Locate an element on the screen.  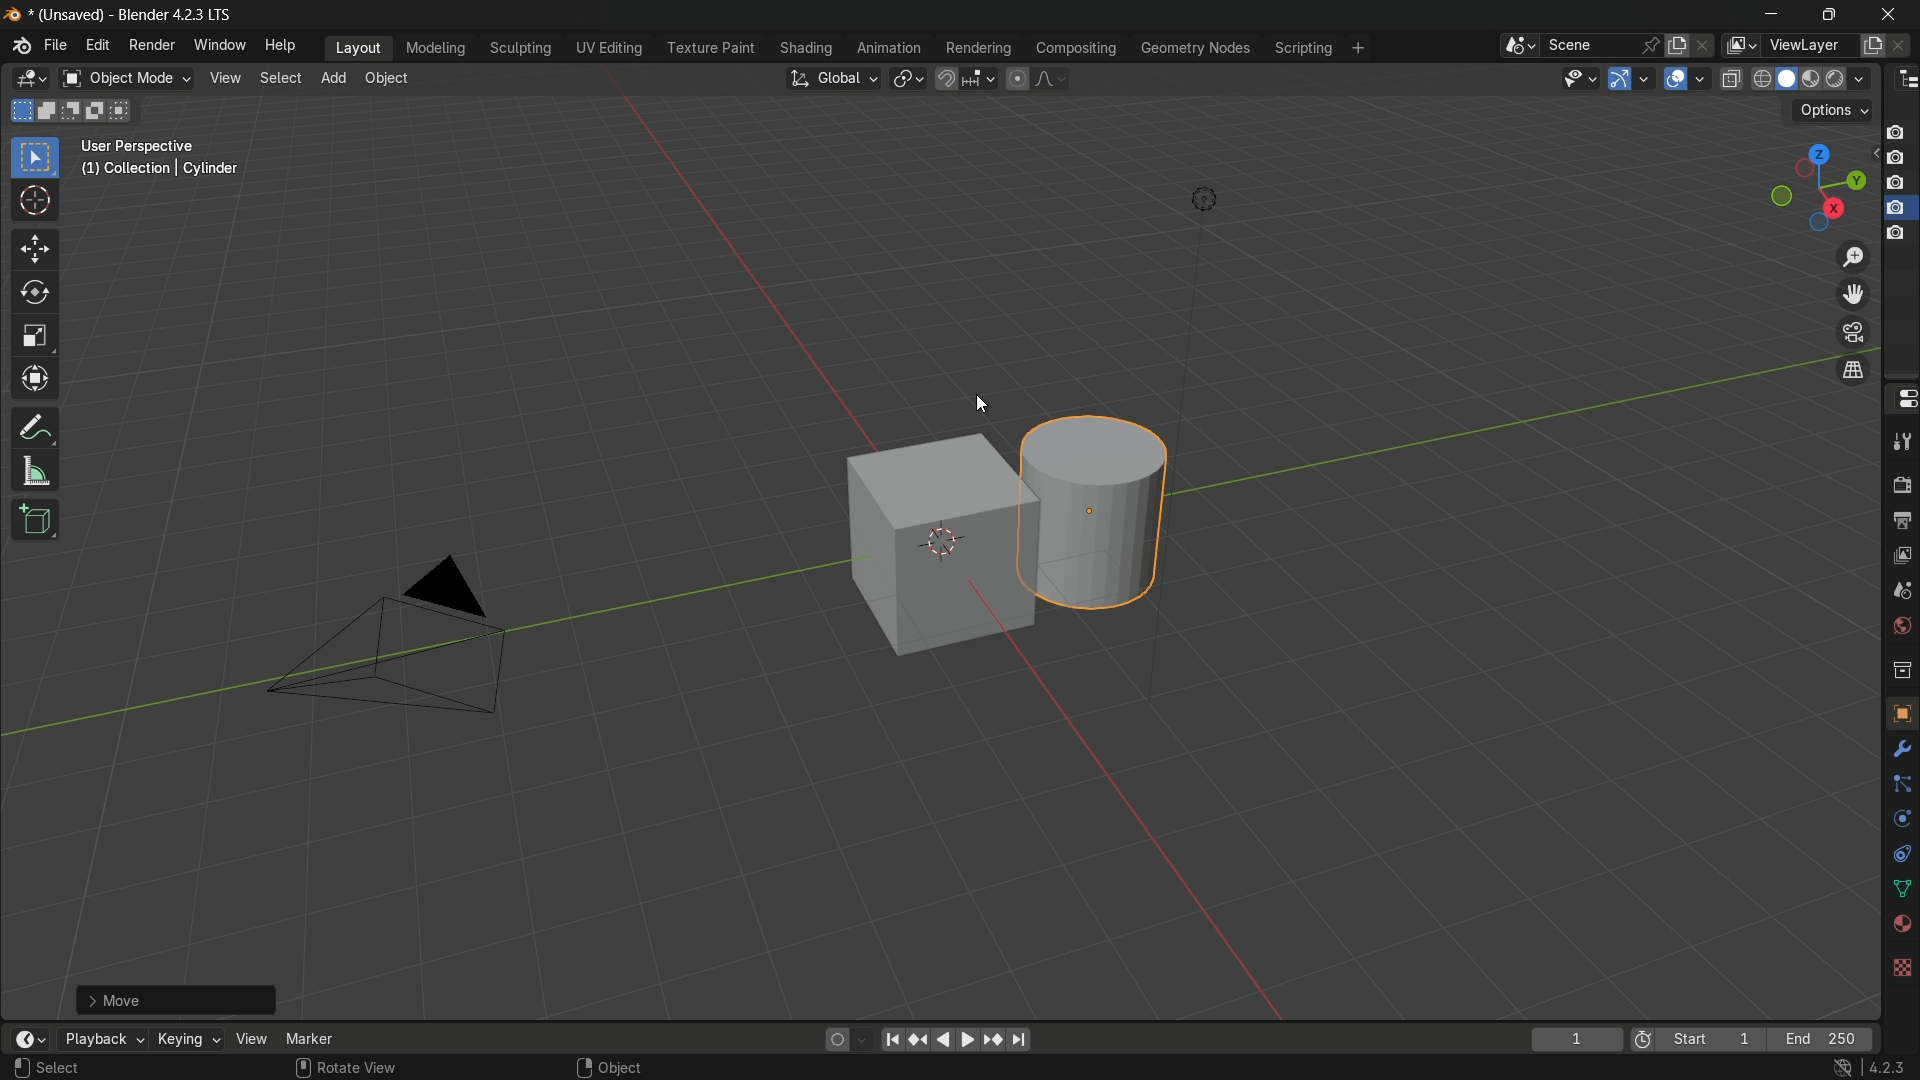
animation menu is located at coordinates (891, 50).